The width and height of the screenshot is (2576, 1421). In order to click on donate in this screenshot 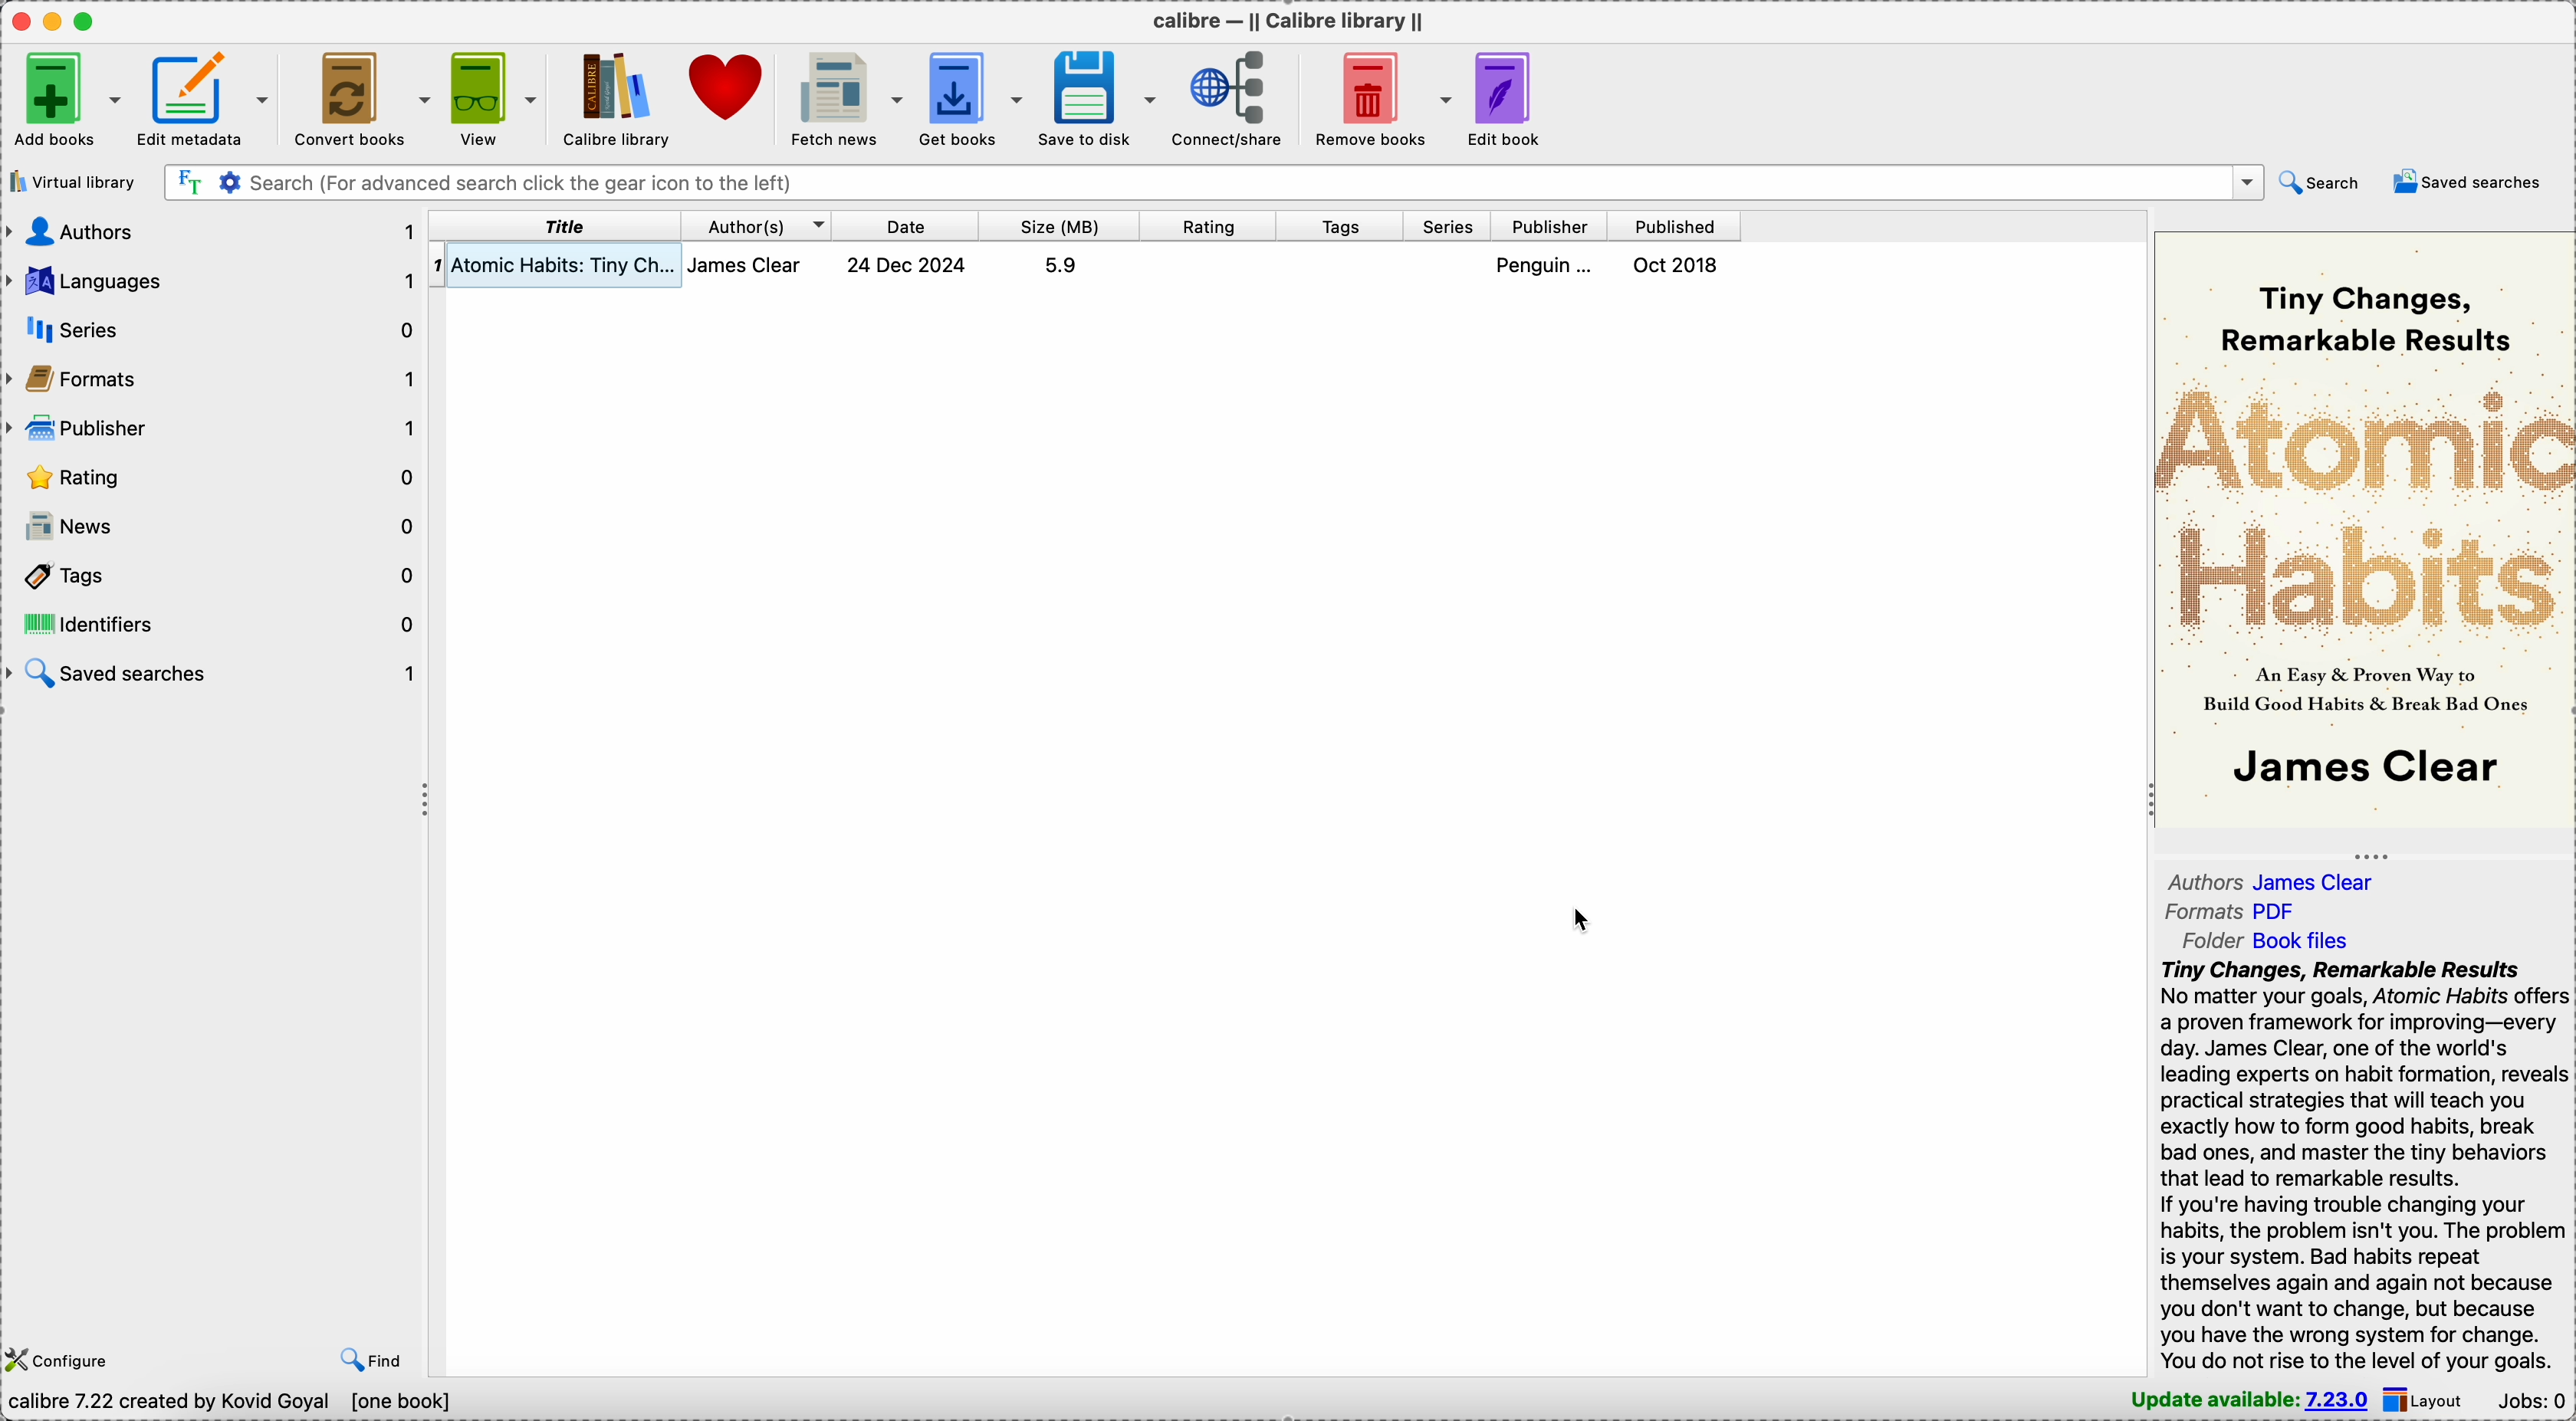, I will do `click(731, 91)`.